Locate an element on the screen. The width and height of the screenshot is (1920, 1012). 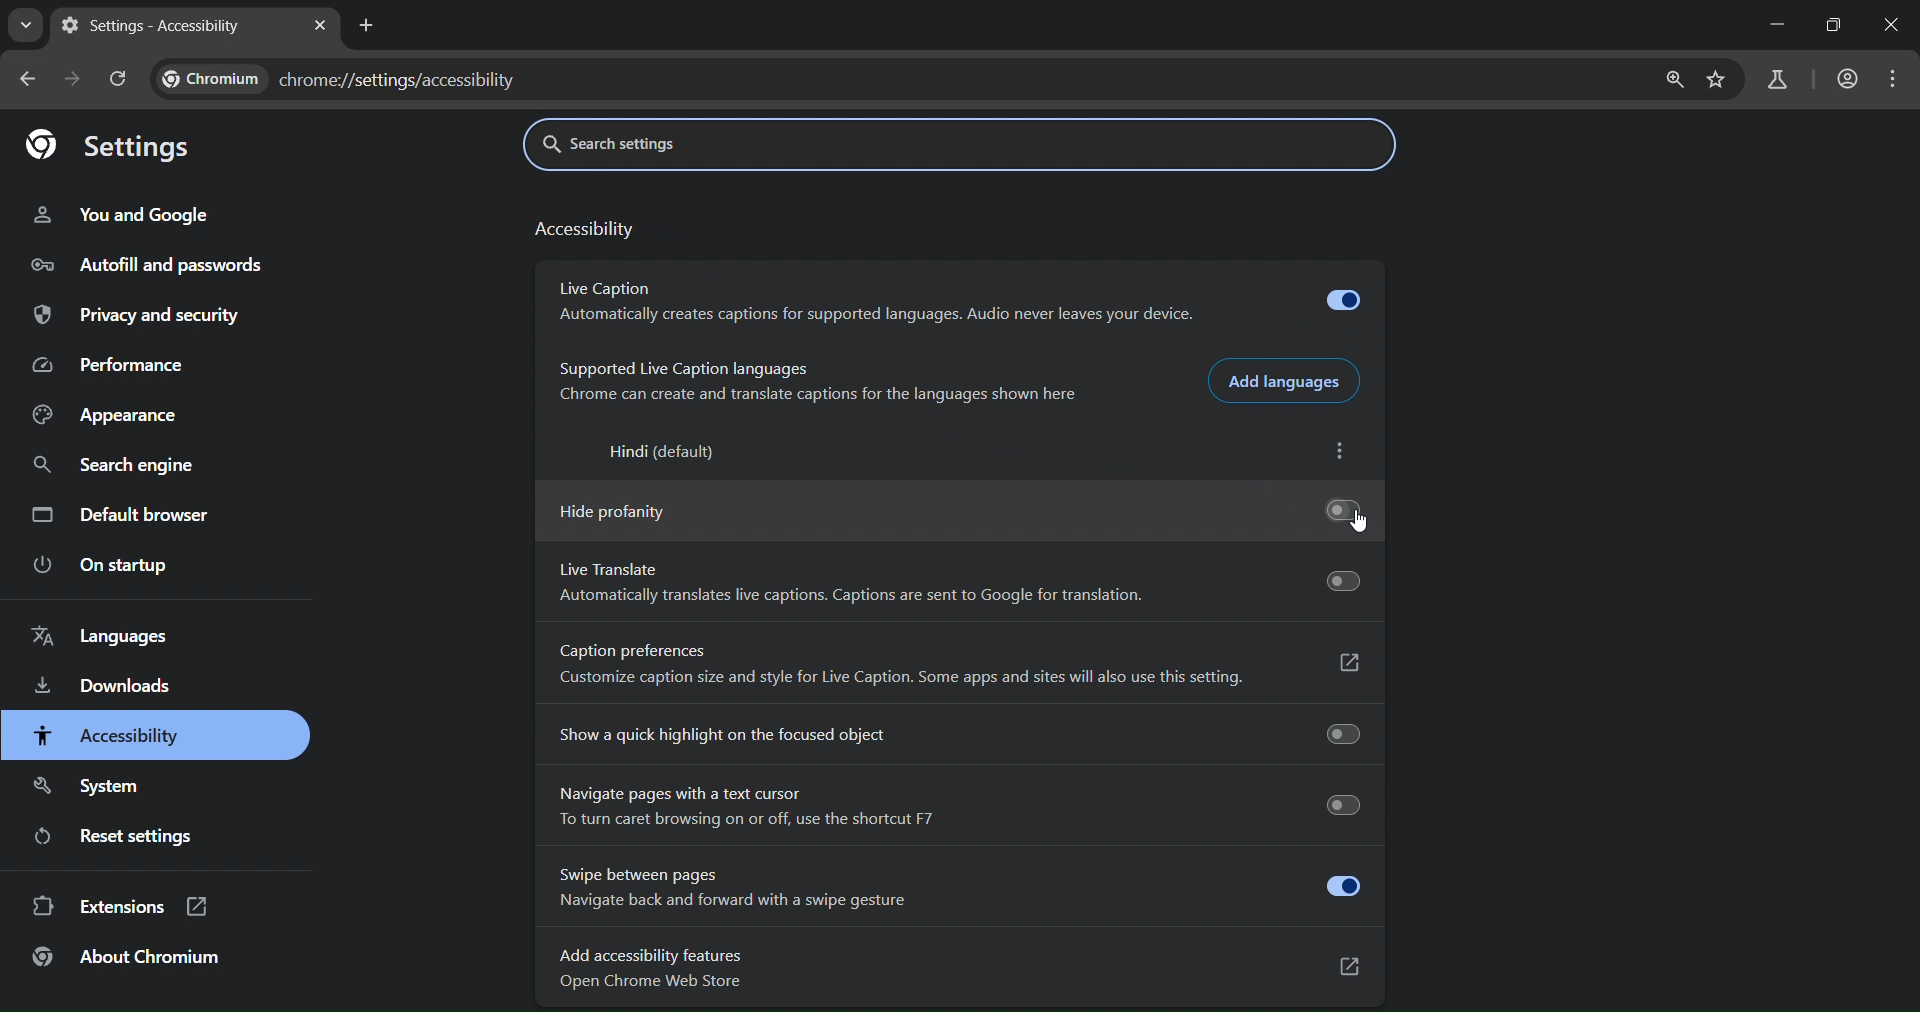
reset settings is located at coordinates (108, 837).